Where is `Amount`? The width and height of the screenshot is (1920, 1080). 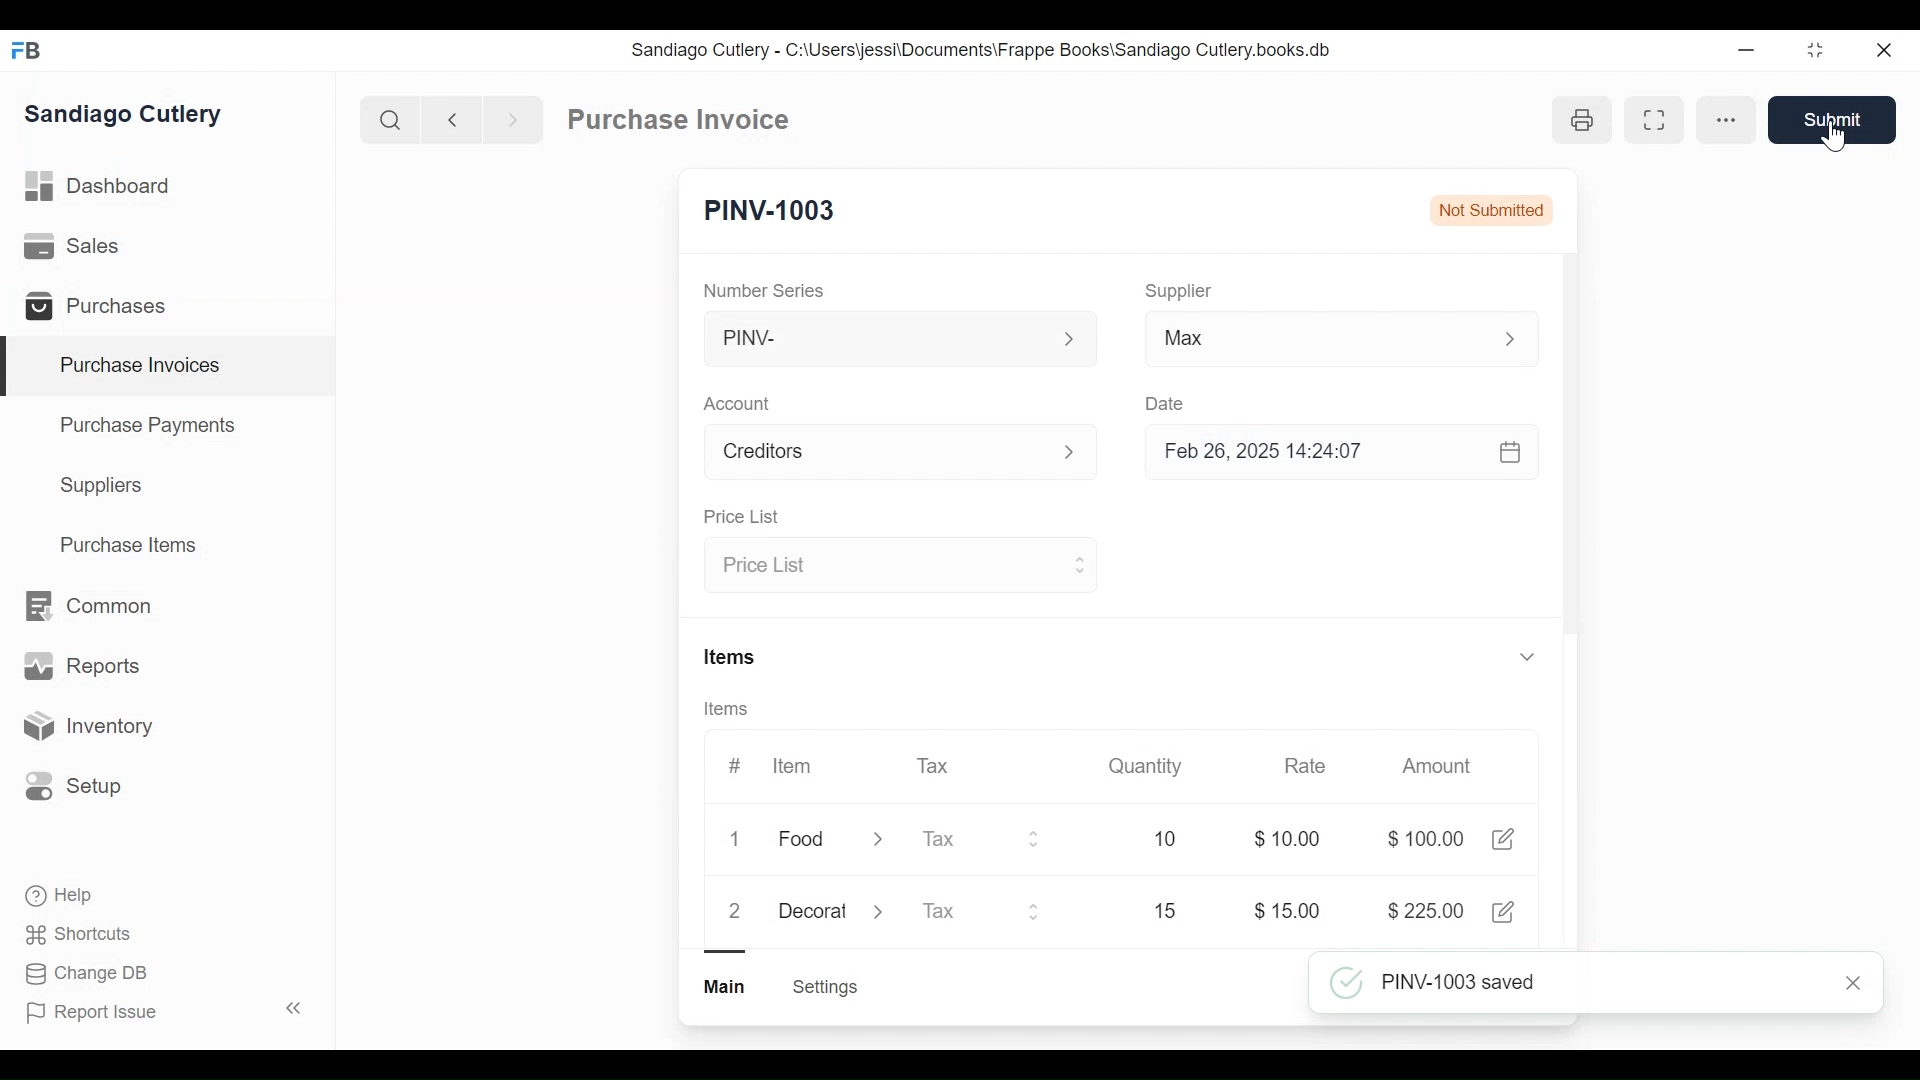 Amount is located at coordinates (1441, 767).